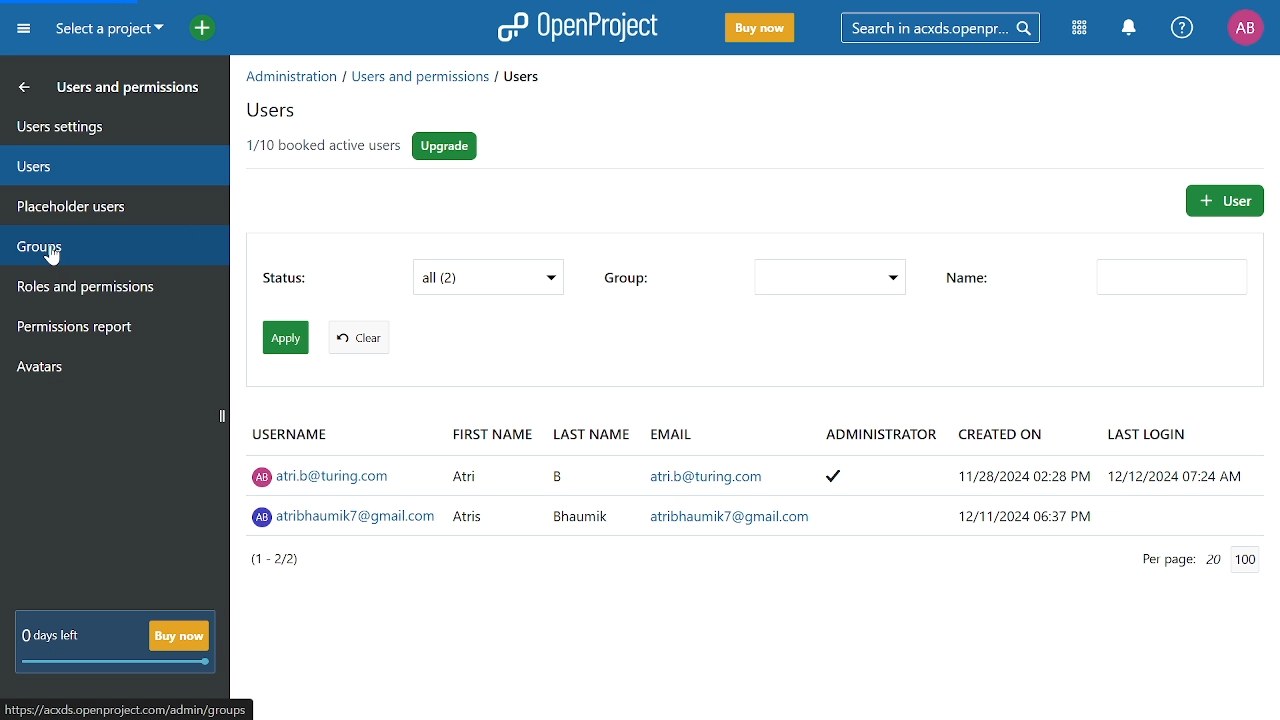 This screenshot has width=1280, height=720. What do you see at coordinates (103, 165) in the screenshot?
I see `users` at bounding box center [103, 165].